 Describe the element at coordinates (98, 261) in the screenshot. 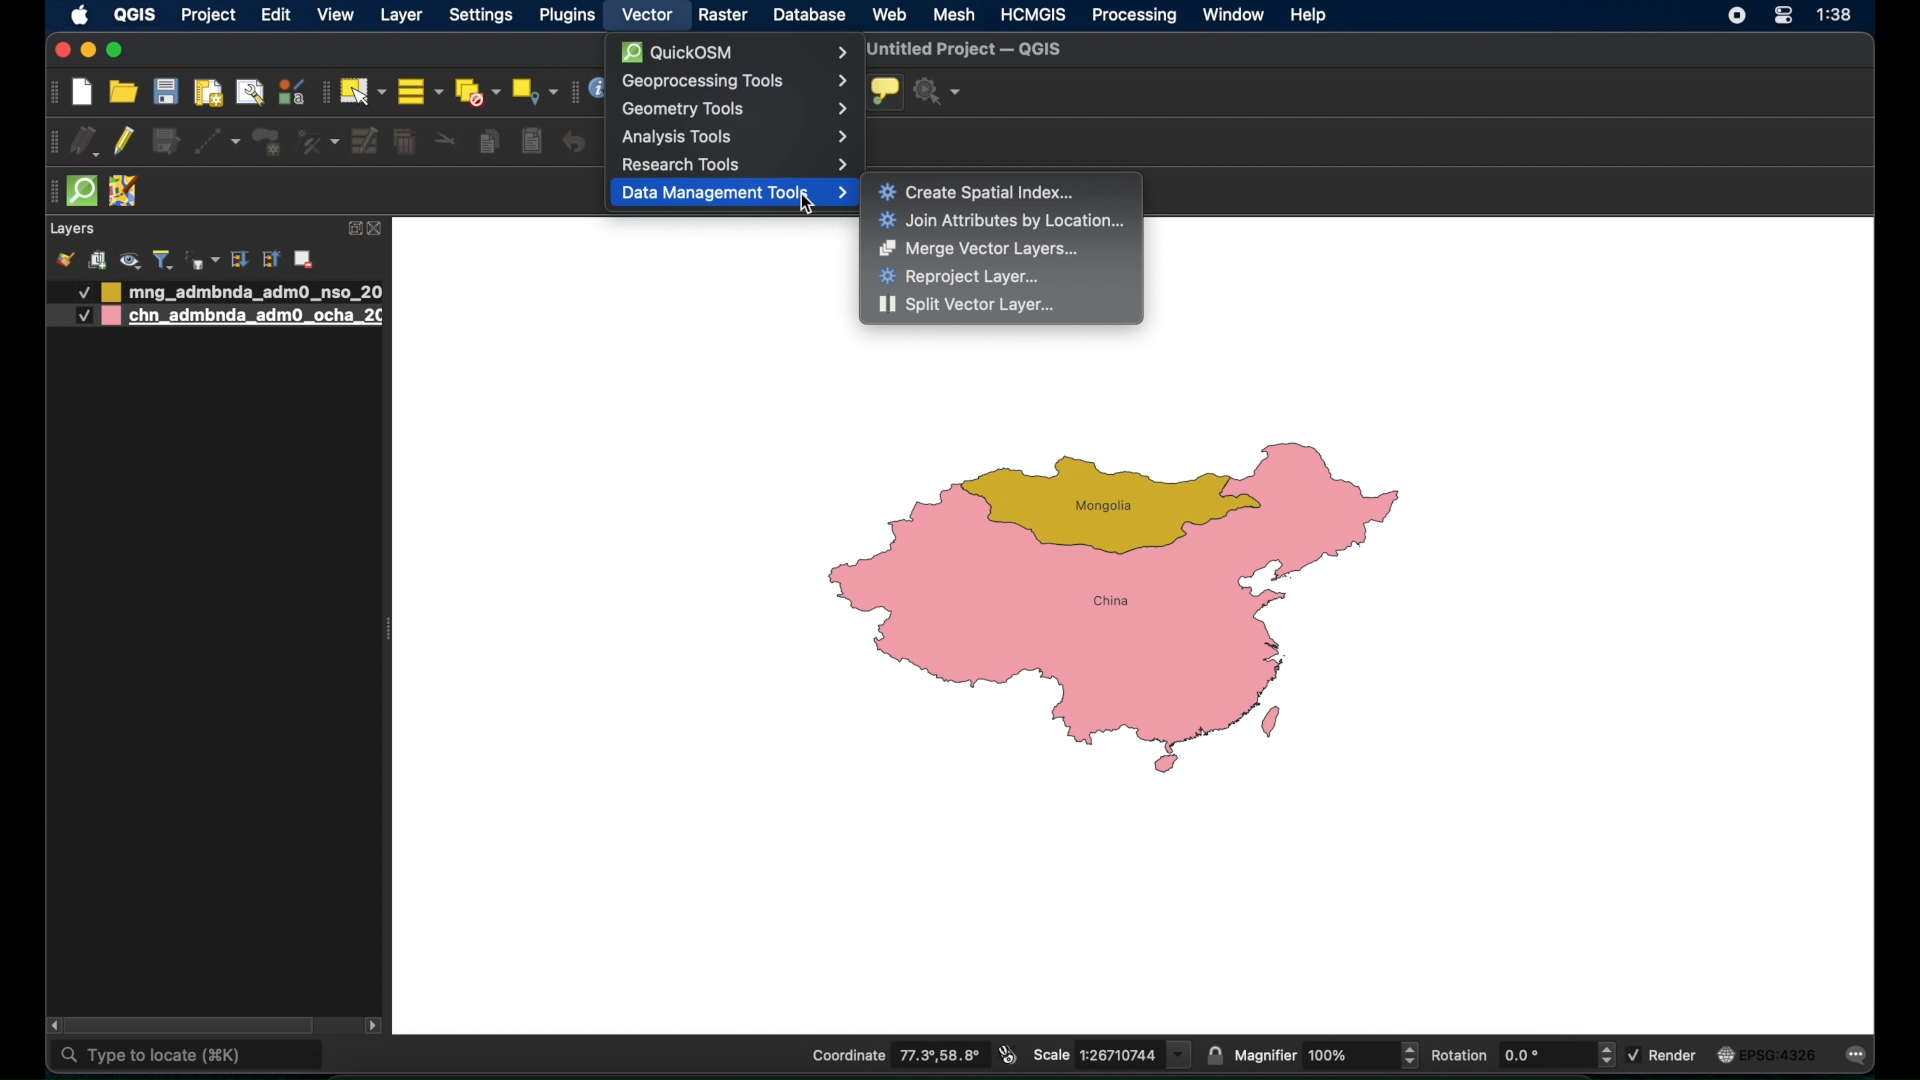

I see `add group` at that location.